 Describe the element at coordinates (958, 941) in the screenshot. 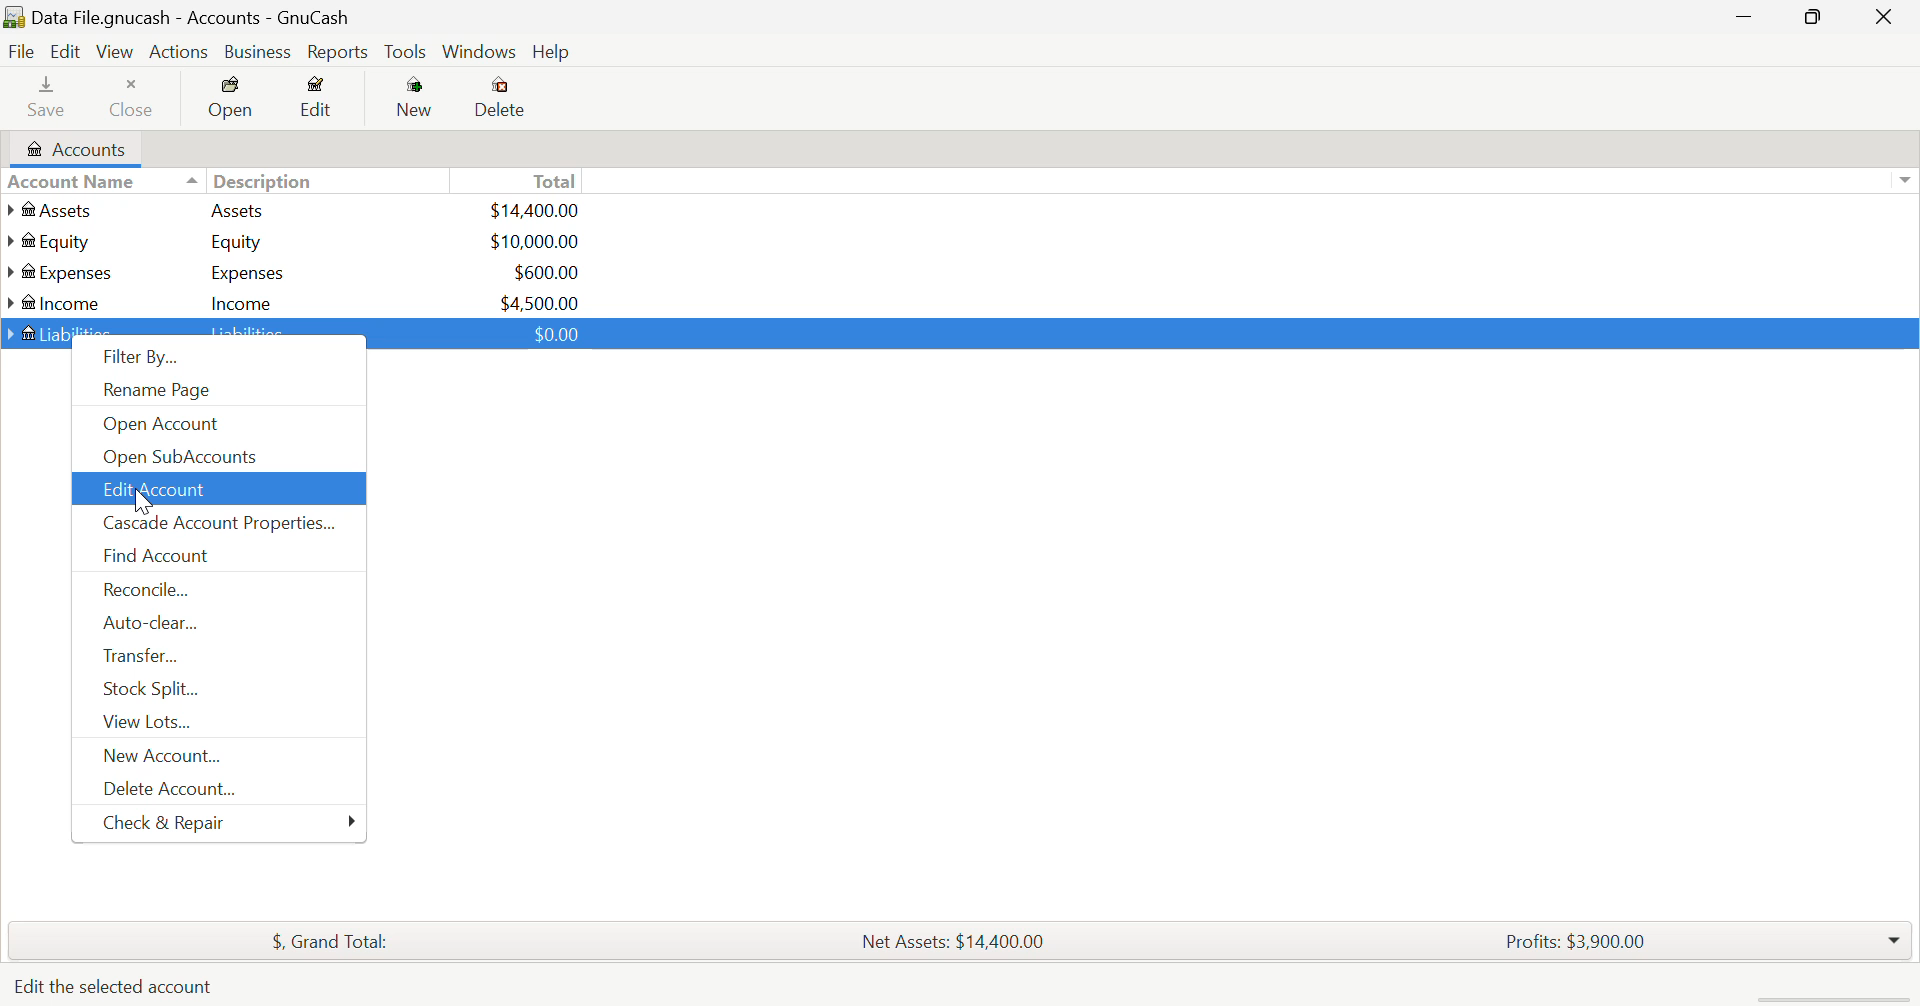

I see `Net Assets` at that location.